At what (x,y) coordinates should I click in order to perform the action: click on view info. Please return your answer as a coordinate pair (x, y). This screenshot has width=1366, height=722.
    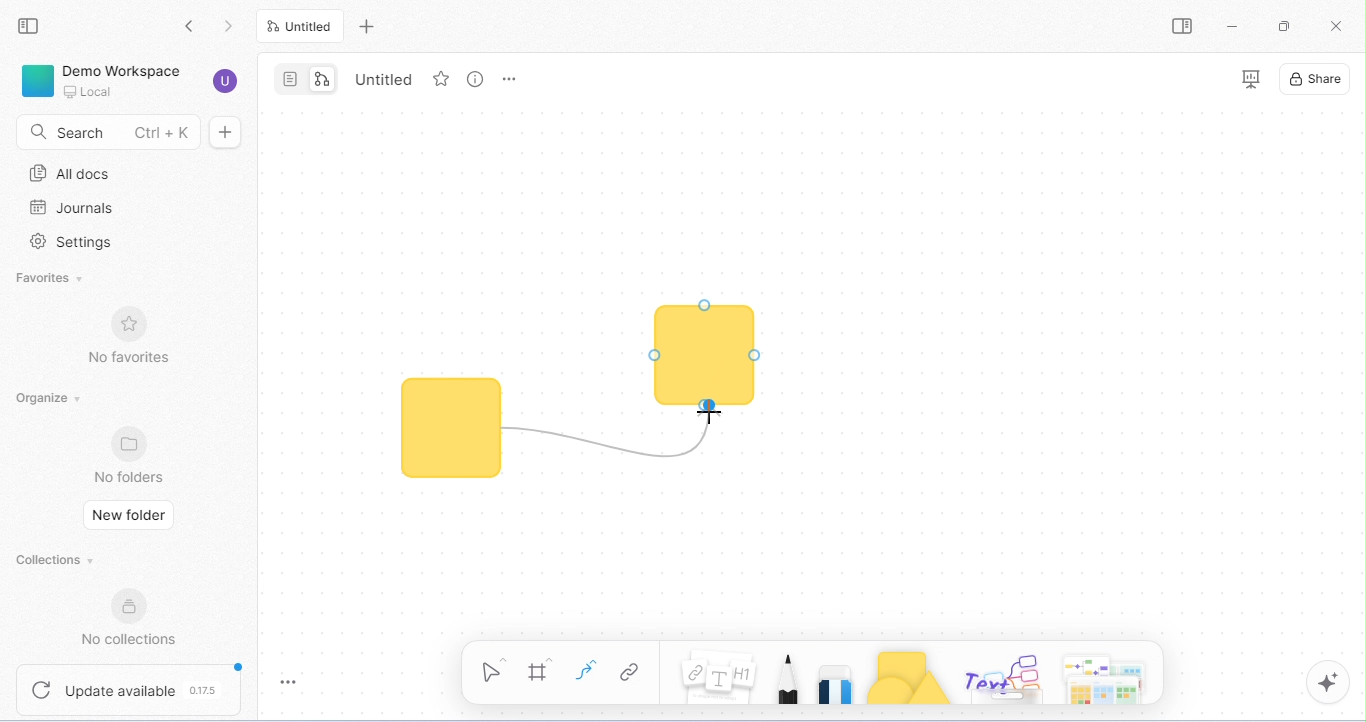
    Looking at the image, I should click on (476, 79).